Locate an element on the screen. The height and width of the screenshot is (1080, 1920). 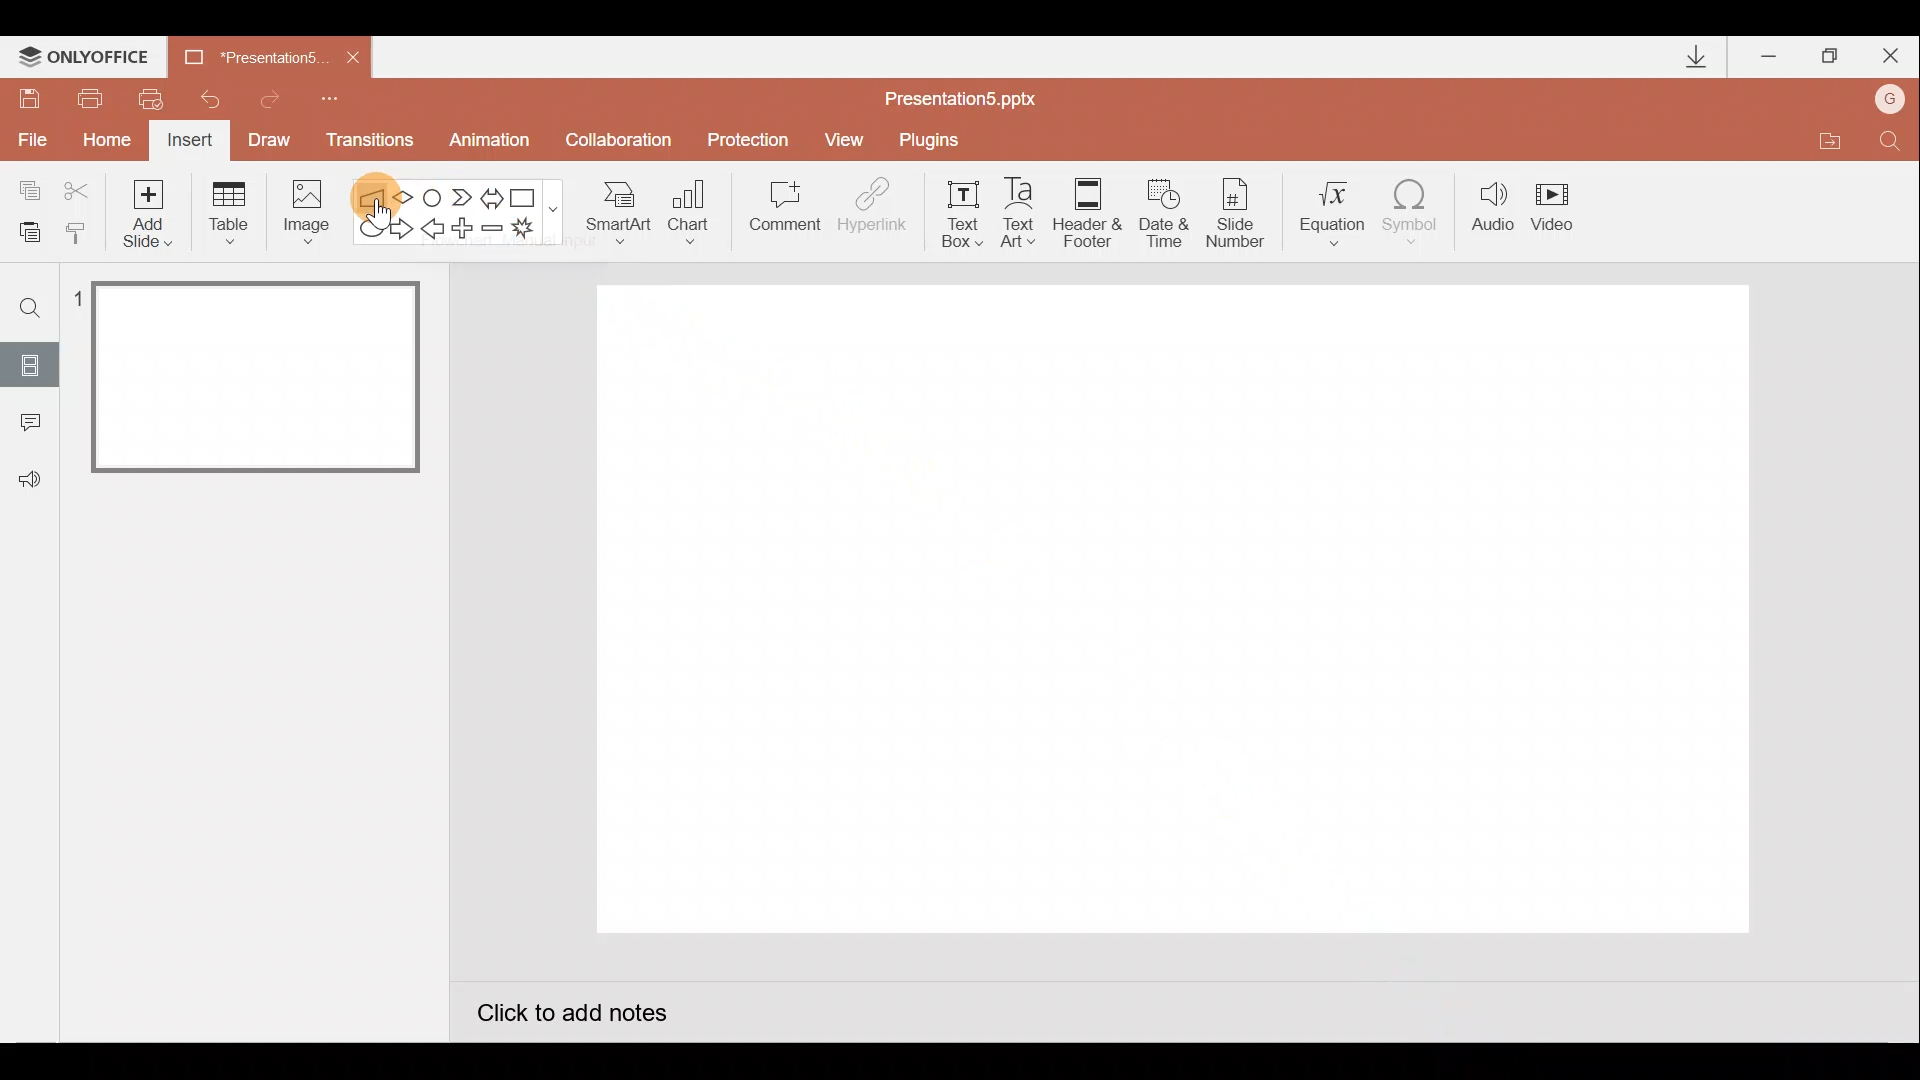
Find is located at coordinates (31, 307).